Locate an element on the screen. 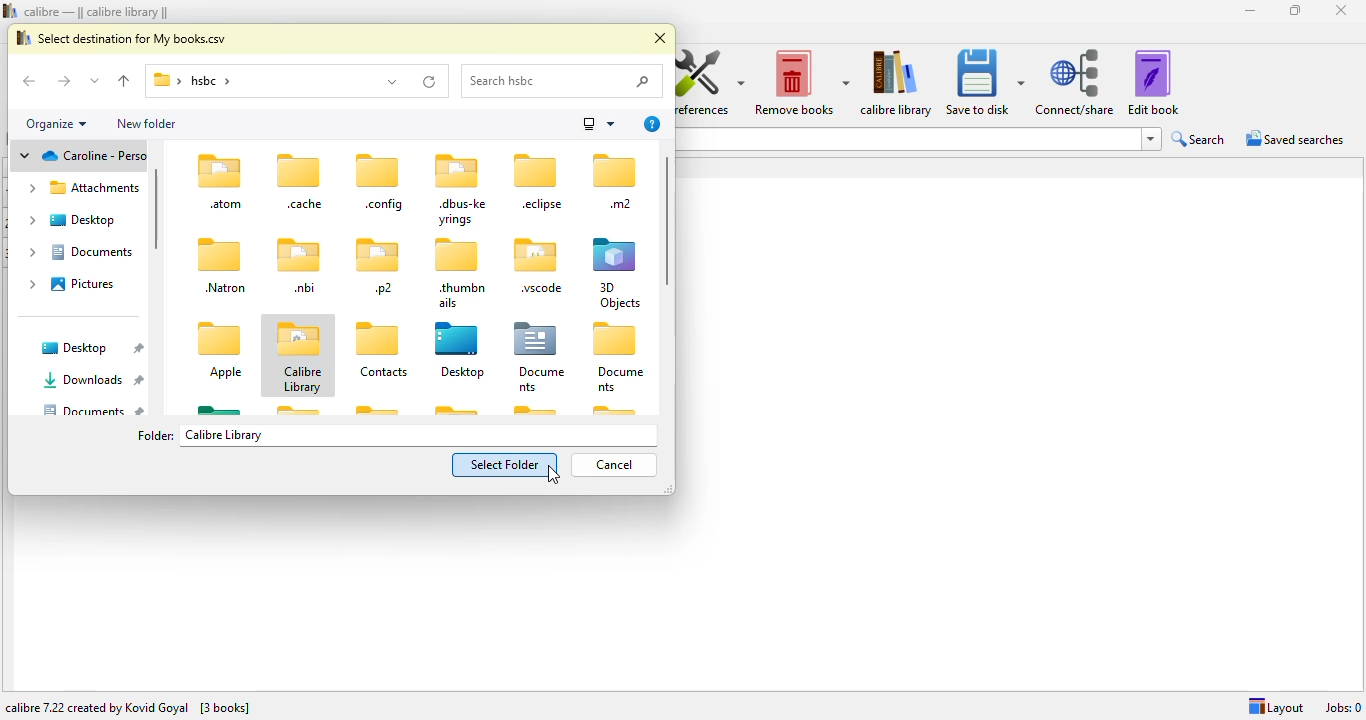 The height and width of the screenshot is (720, 1366). get help is located at coordinates (653, 124).